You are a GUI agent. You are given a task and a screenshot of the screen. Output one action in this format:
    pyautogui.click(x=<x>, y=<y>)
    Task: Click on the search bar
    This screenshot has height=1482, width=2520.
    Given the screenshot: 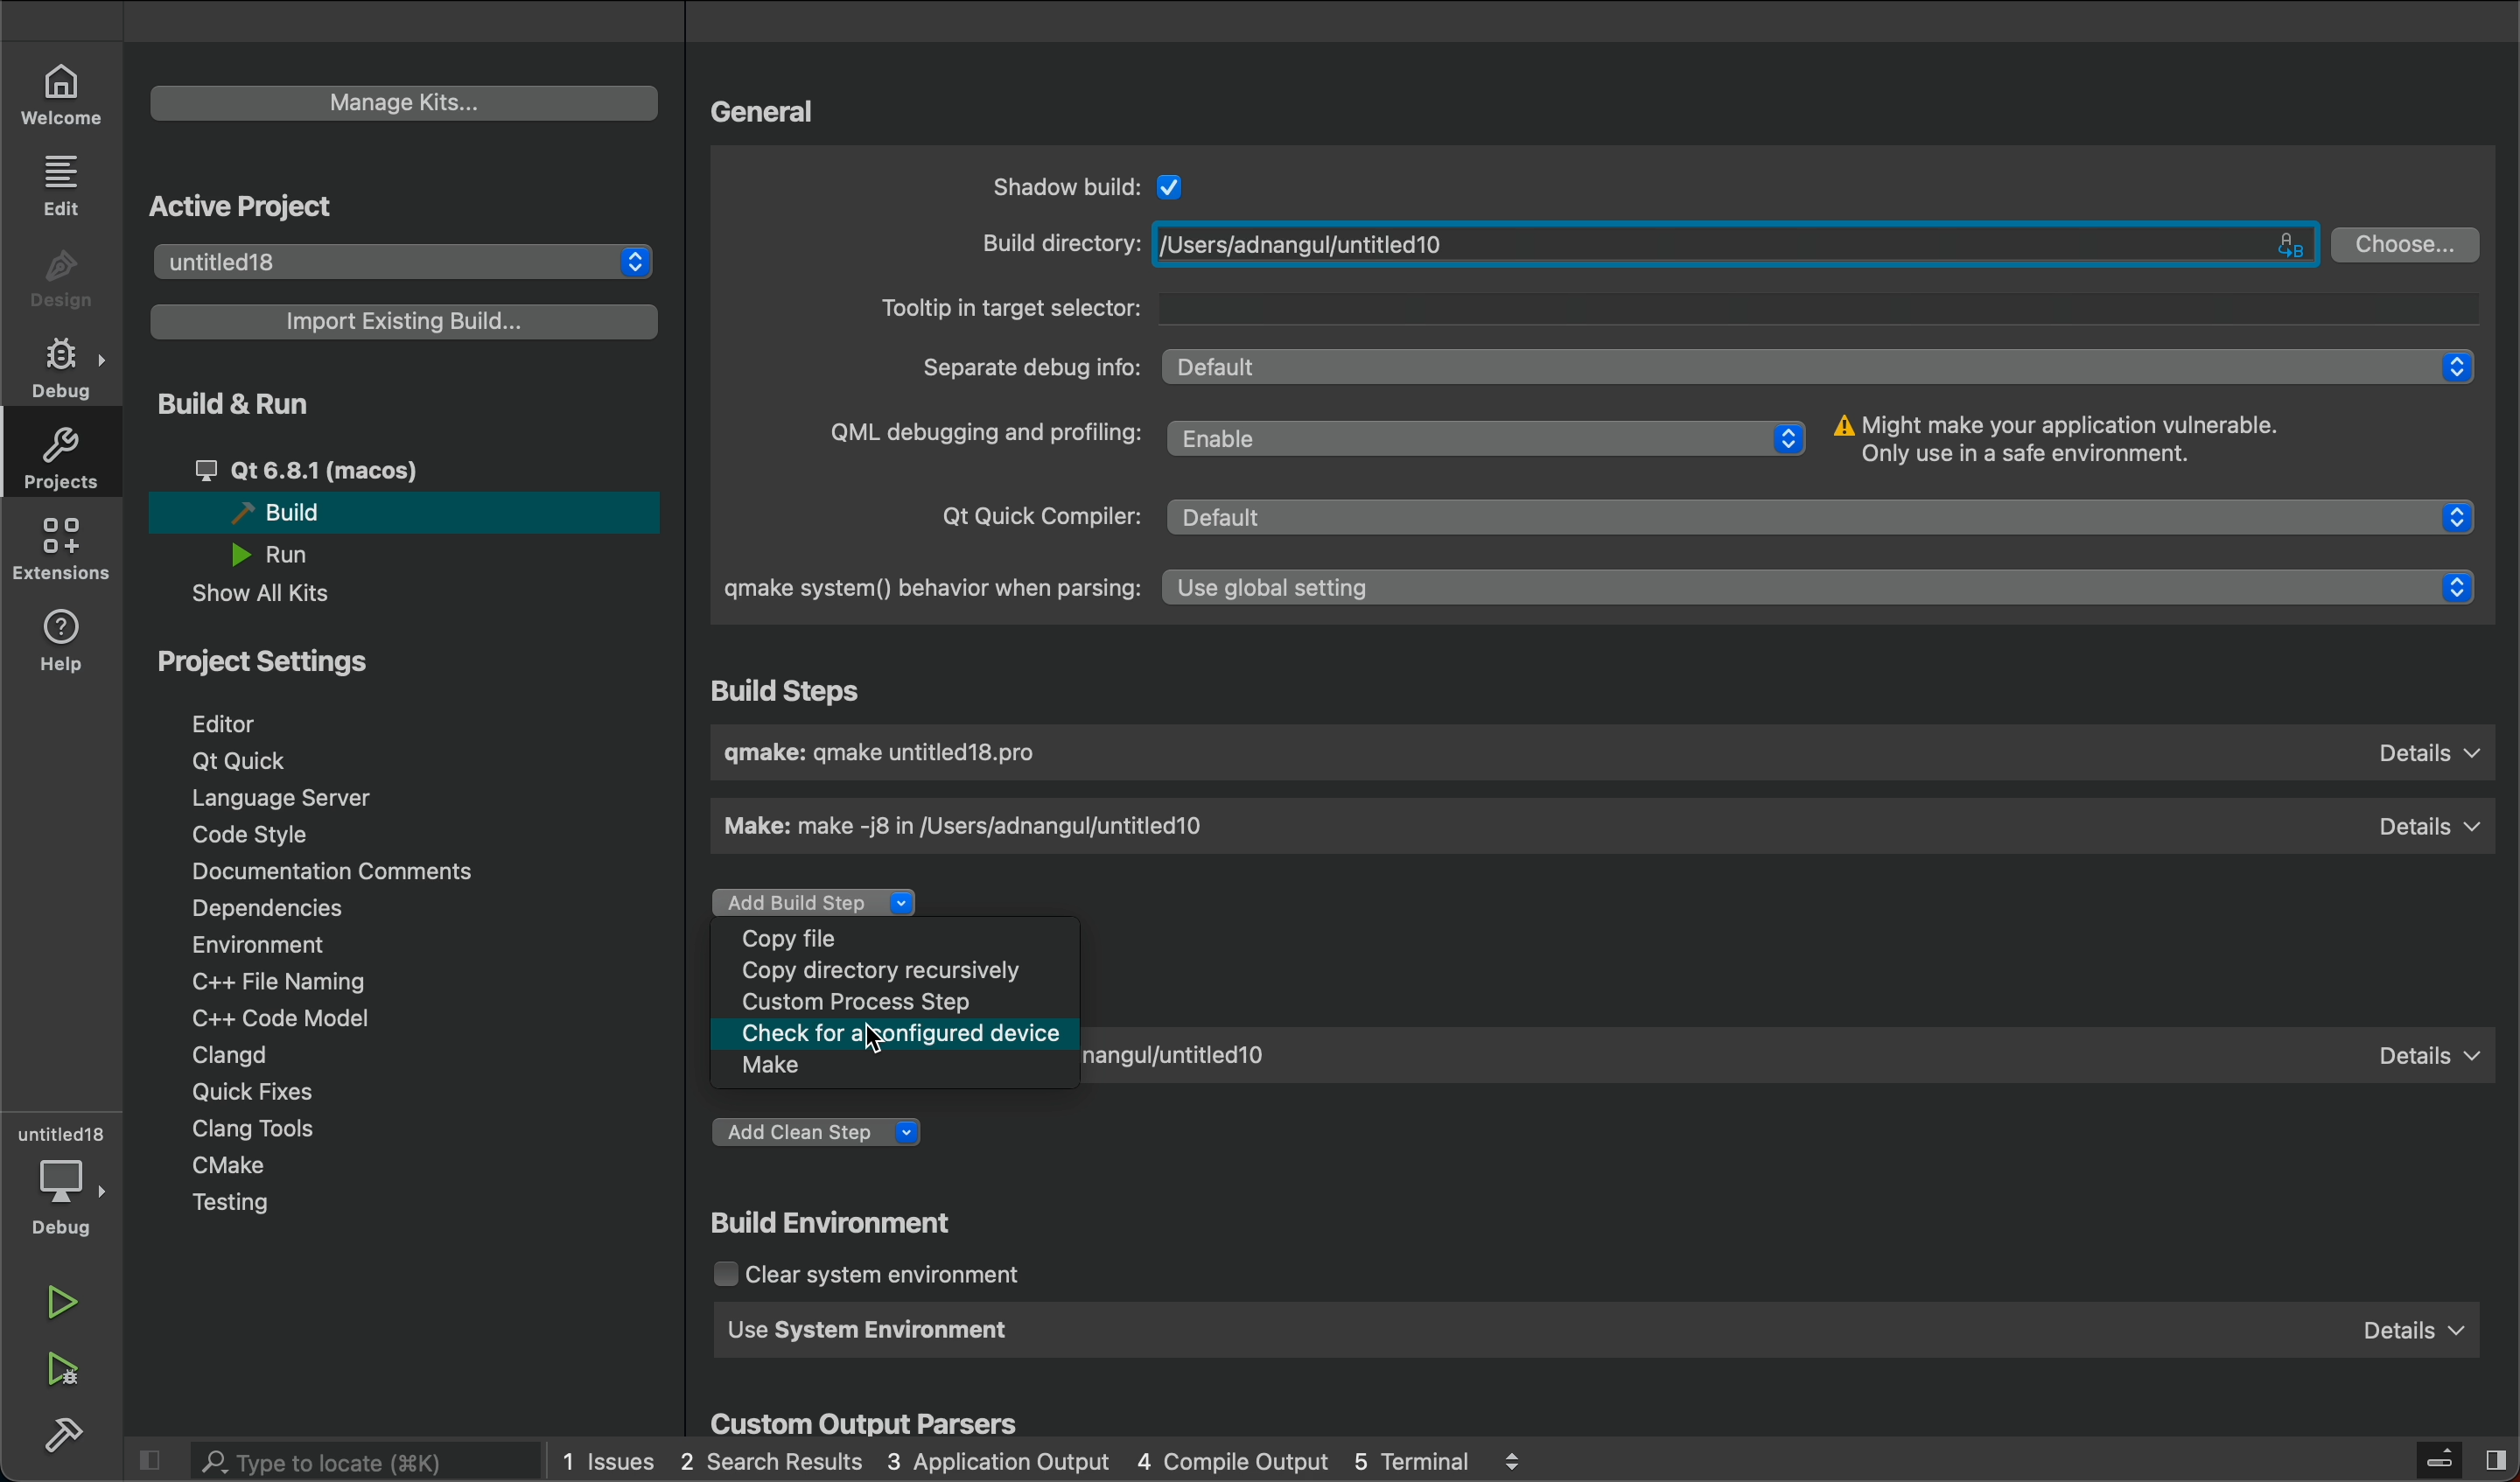 What is the action you would take?
    pyautogui.click(x=347, y=1460)
    